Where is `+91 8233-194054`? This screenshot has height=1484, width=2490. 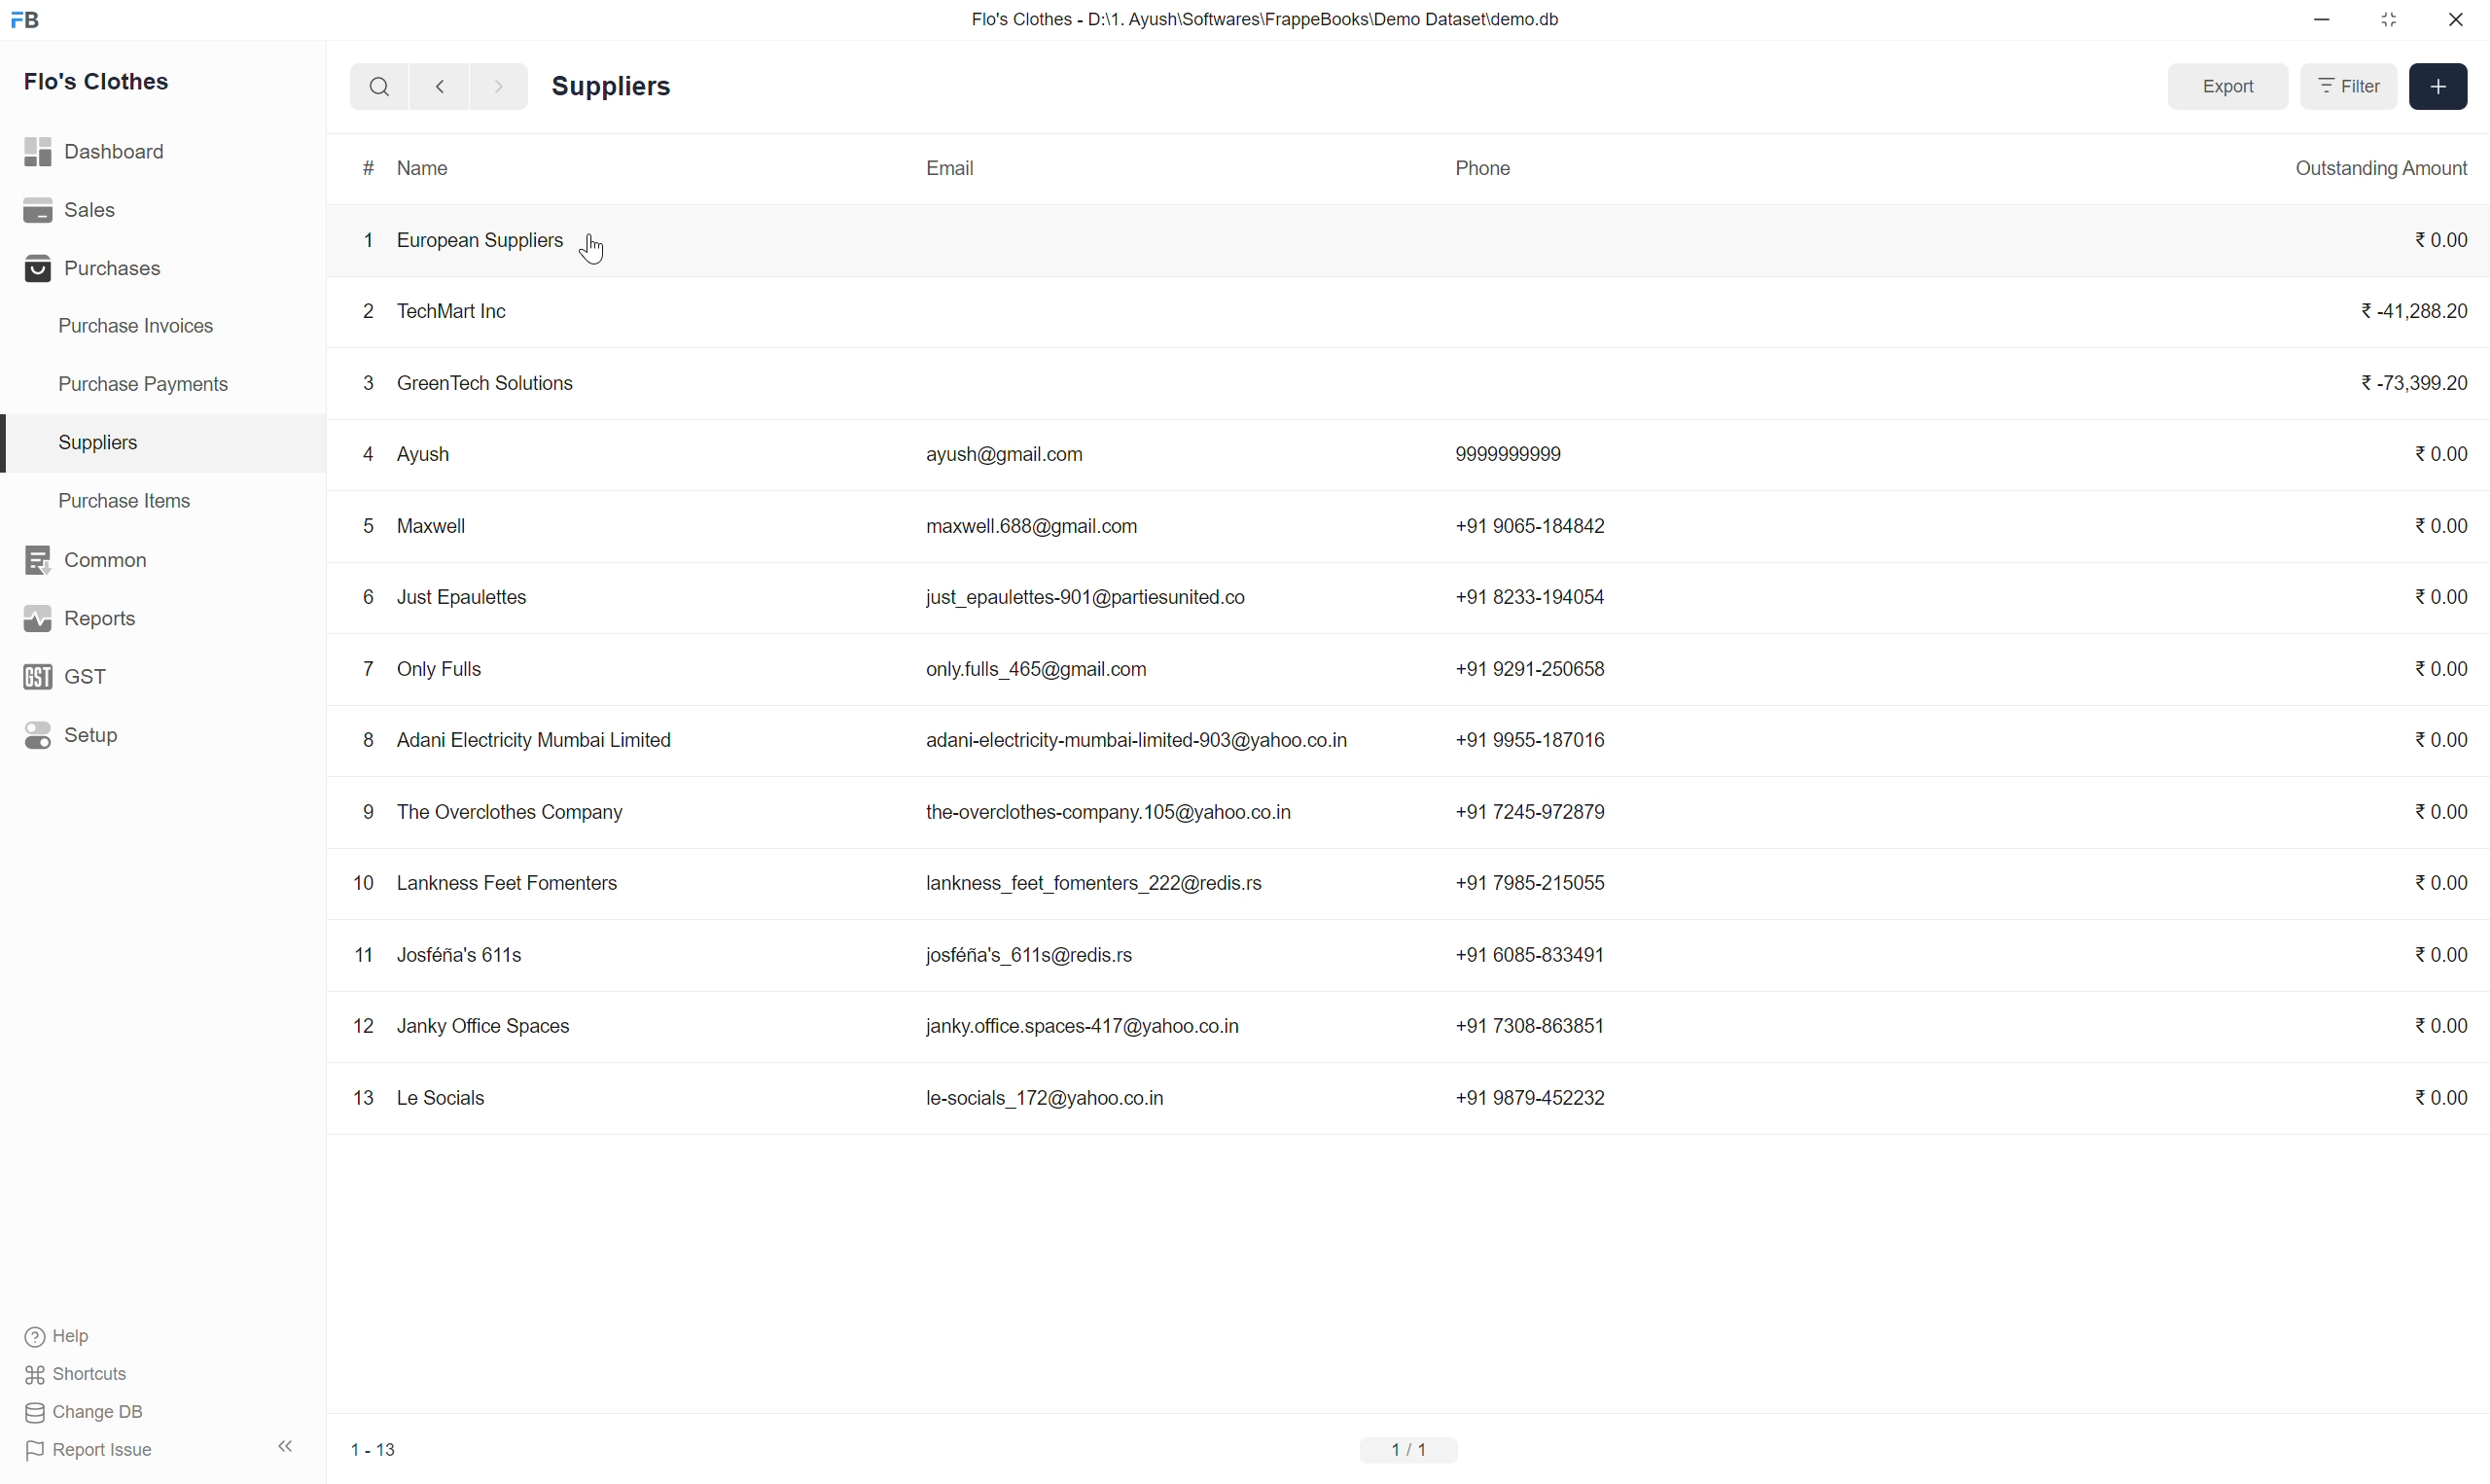
+91 8233-194054 is located at coordinates (1509, 600).